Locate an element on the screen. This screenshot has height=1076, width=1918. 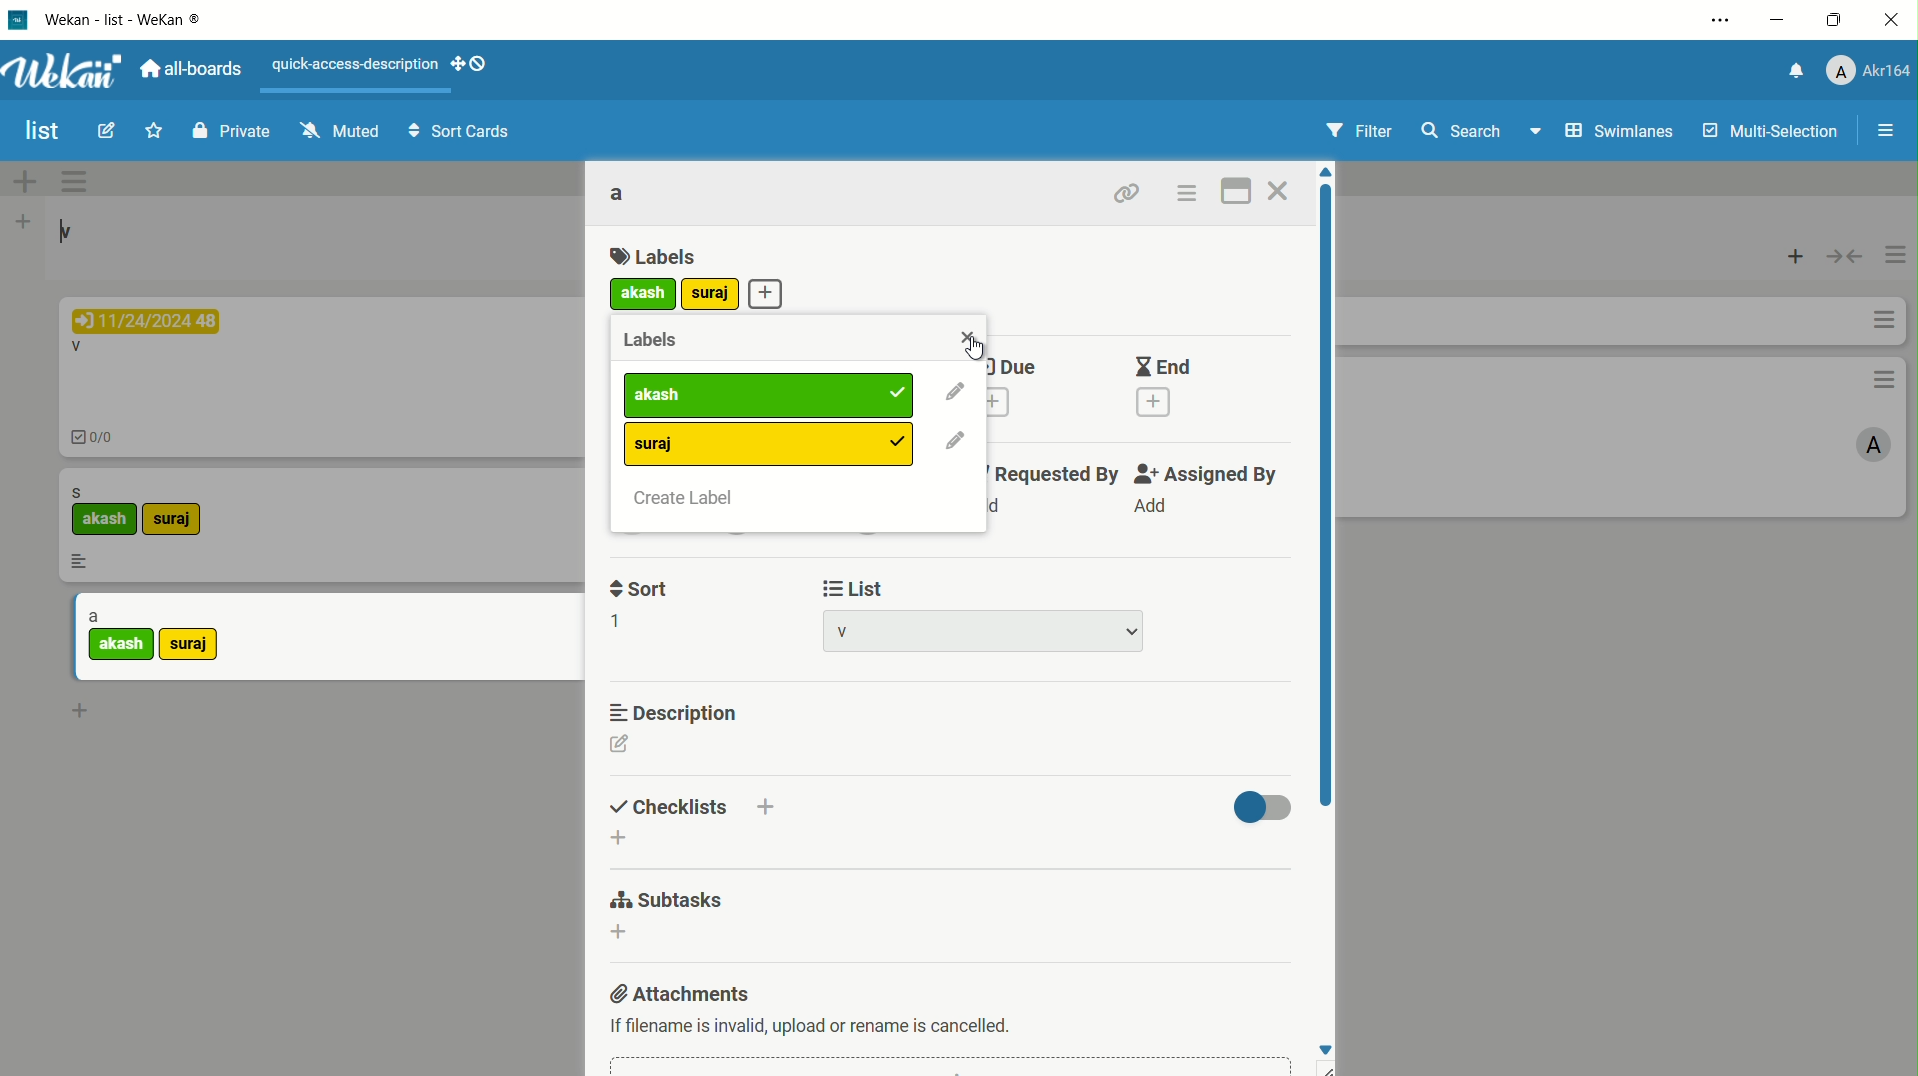
list is located at coordinates (855, 587).